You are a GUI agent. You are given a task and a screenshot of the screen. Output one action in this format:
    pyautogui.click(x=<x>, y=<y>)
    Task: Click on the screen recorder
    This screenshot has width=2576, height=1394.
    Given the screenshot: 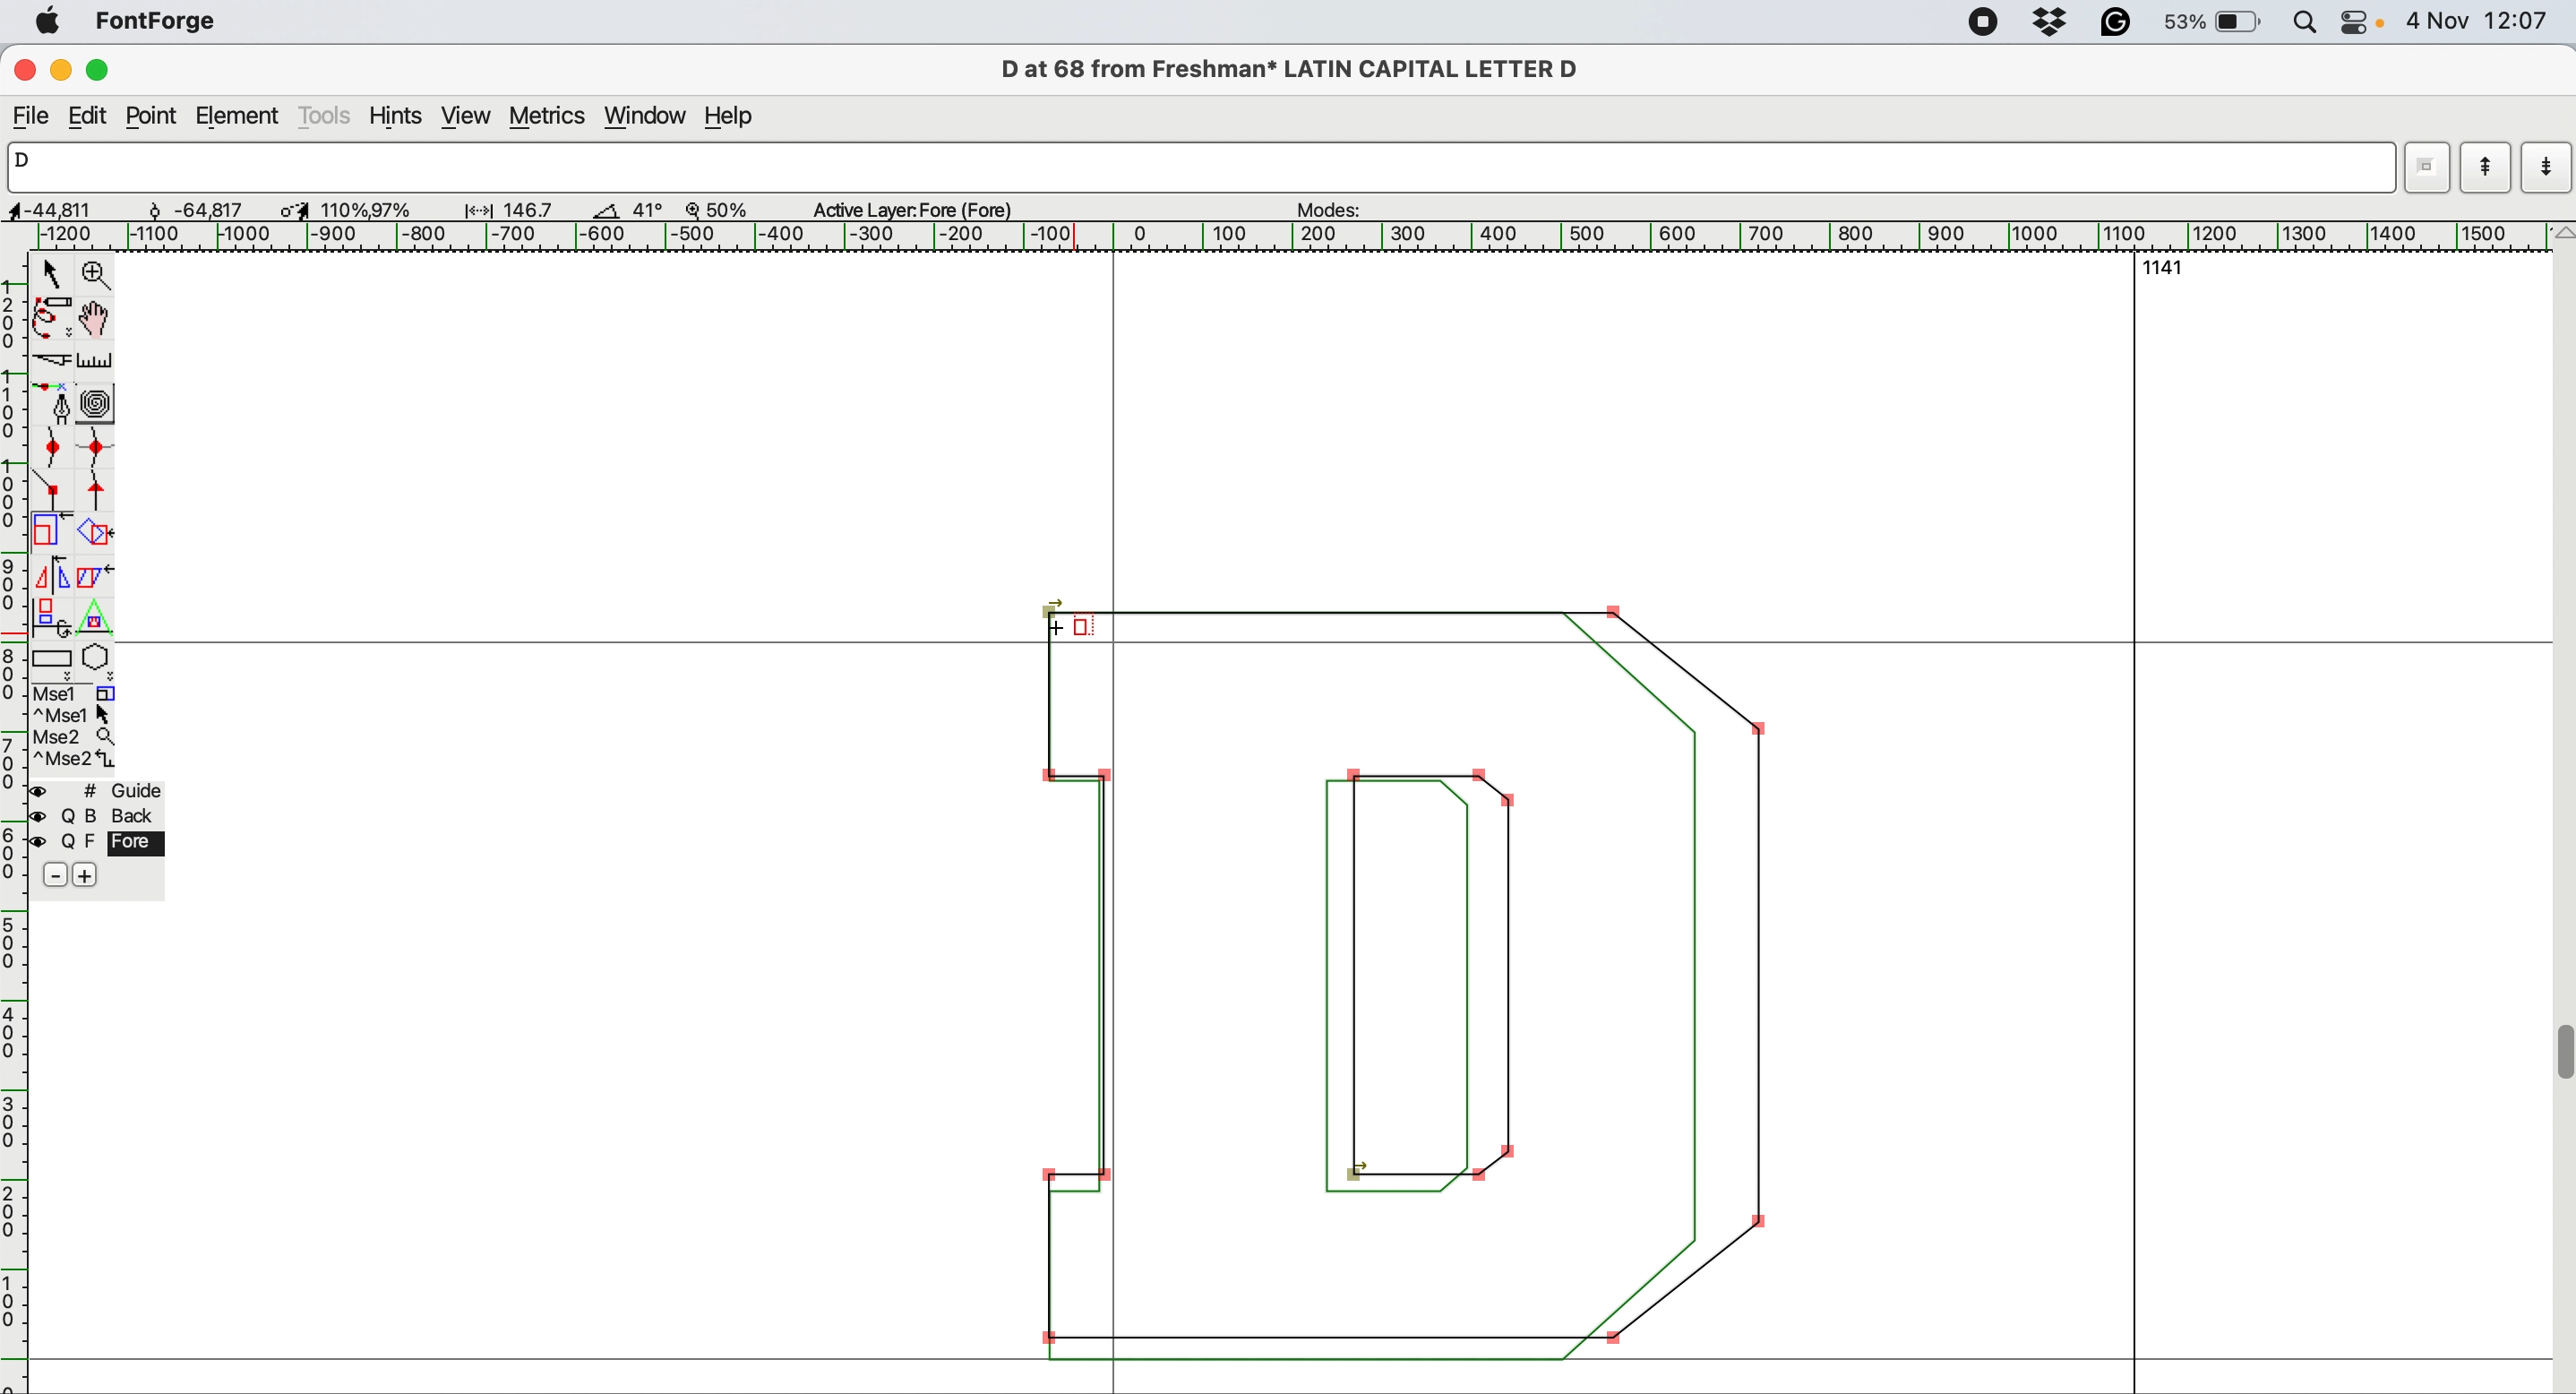 What is the action you would take?
    pyautogui.click(x=1987, y=25)
    